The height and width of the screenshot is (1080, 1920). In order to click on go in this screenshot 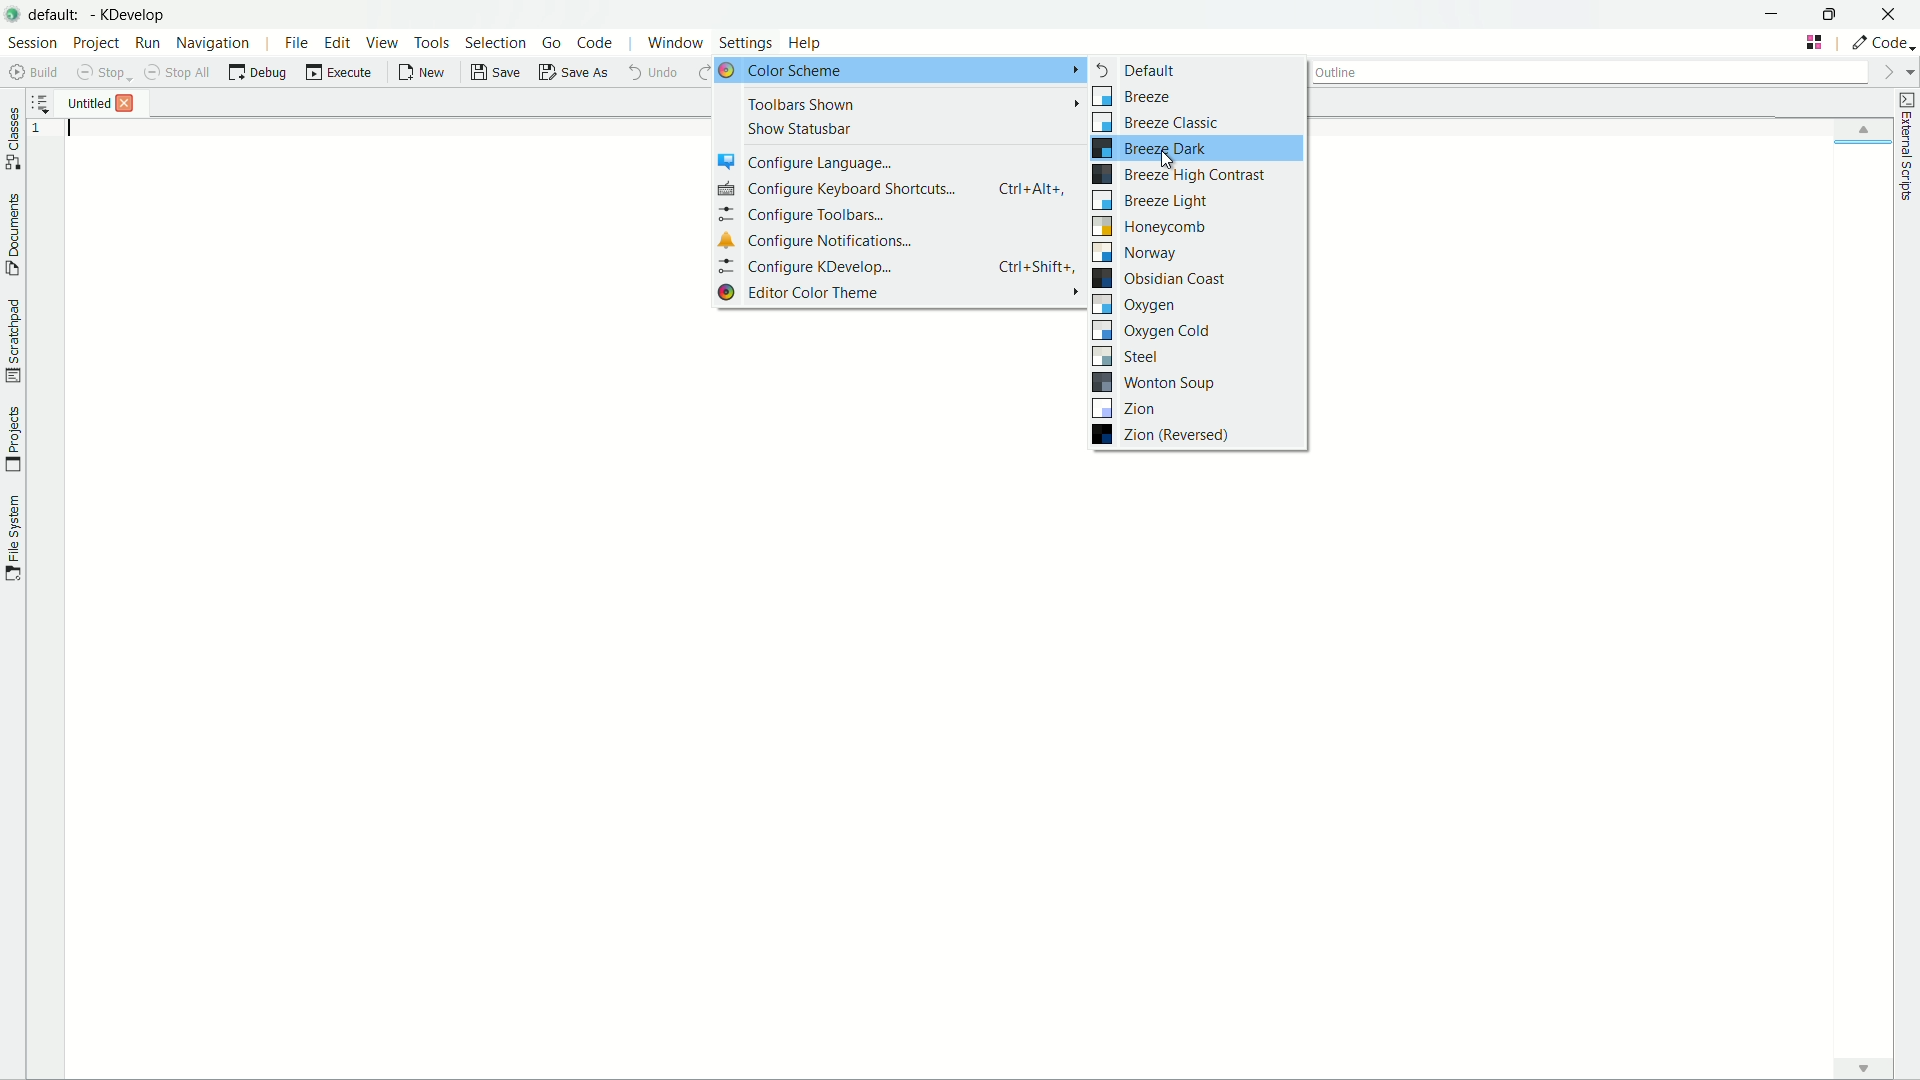, I will do `click(554, 42)`.